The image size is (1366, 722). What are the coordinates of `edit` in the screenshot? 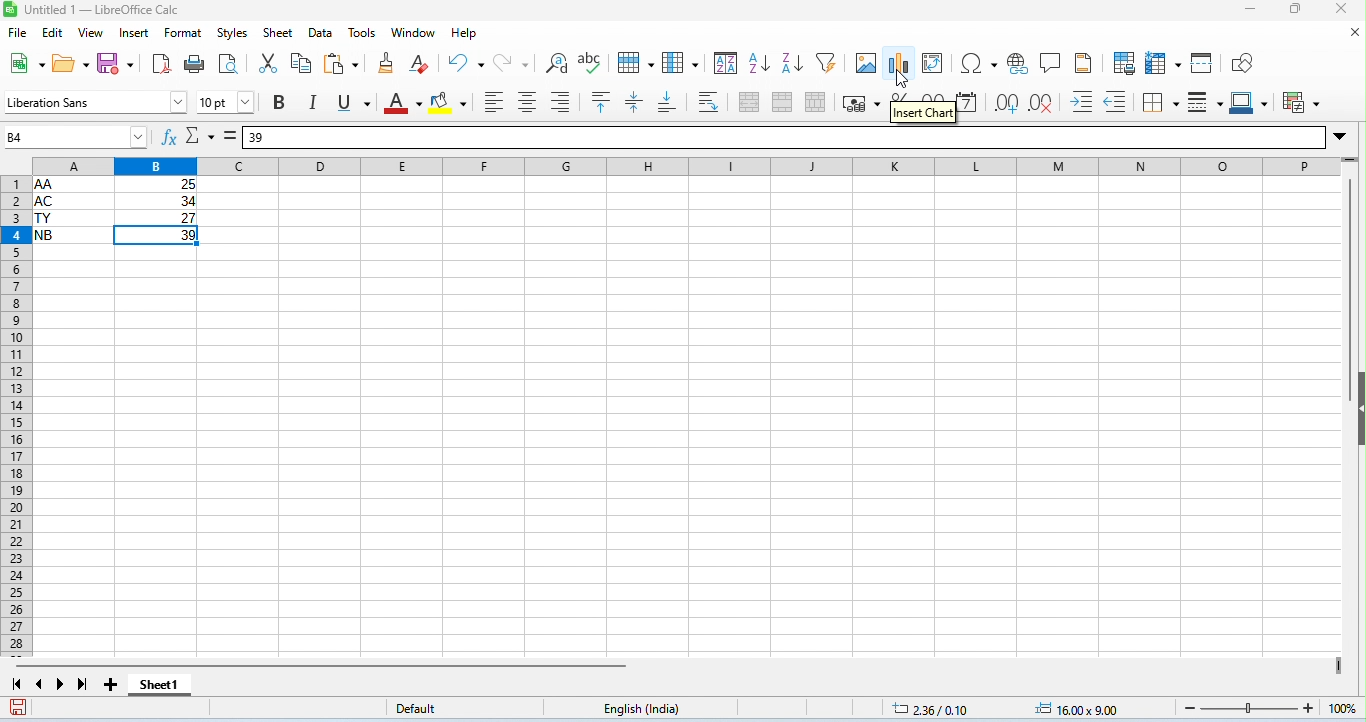 It's located at (53, 34).